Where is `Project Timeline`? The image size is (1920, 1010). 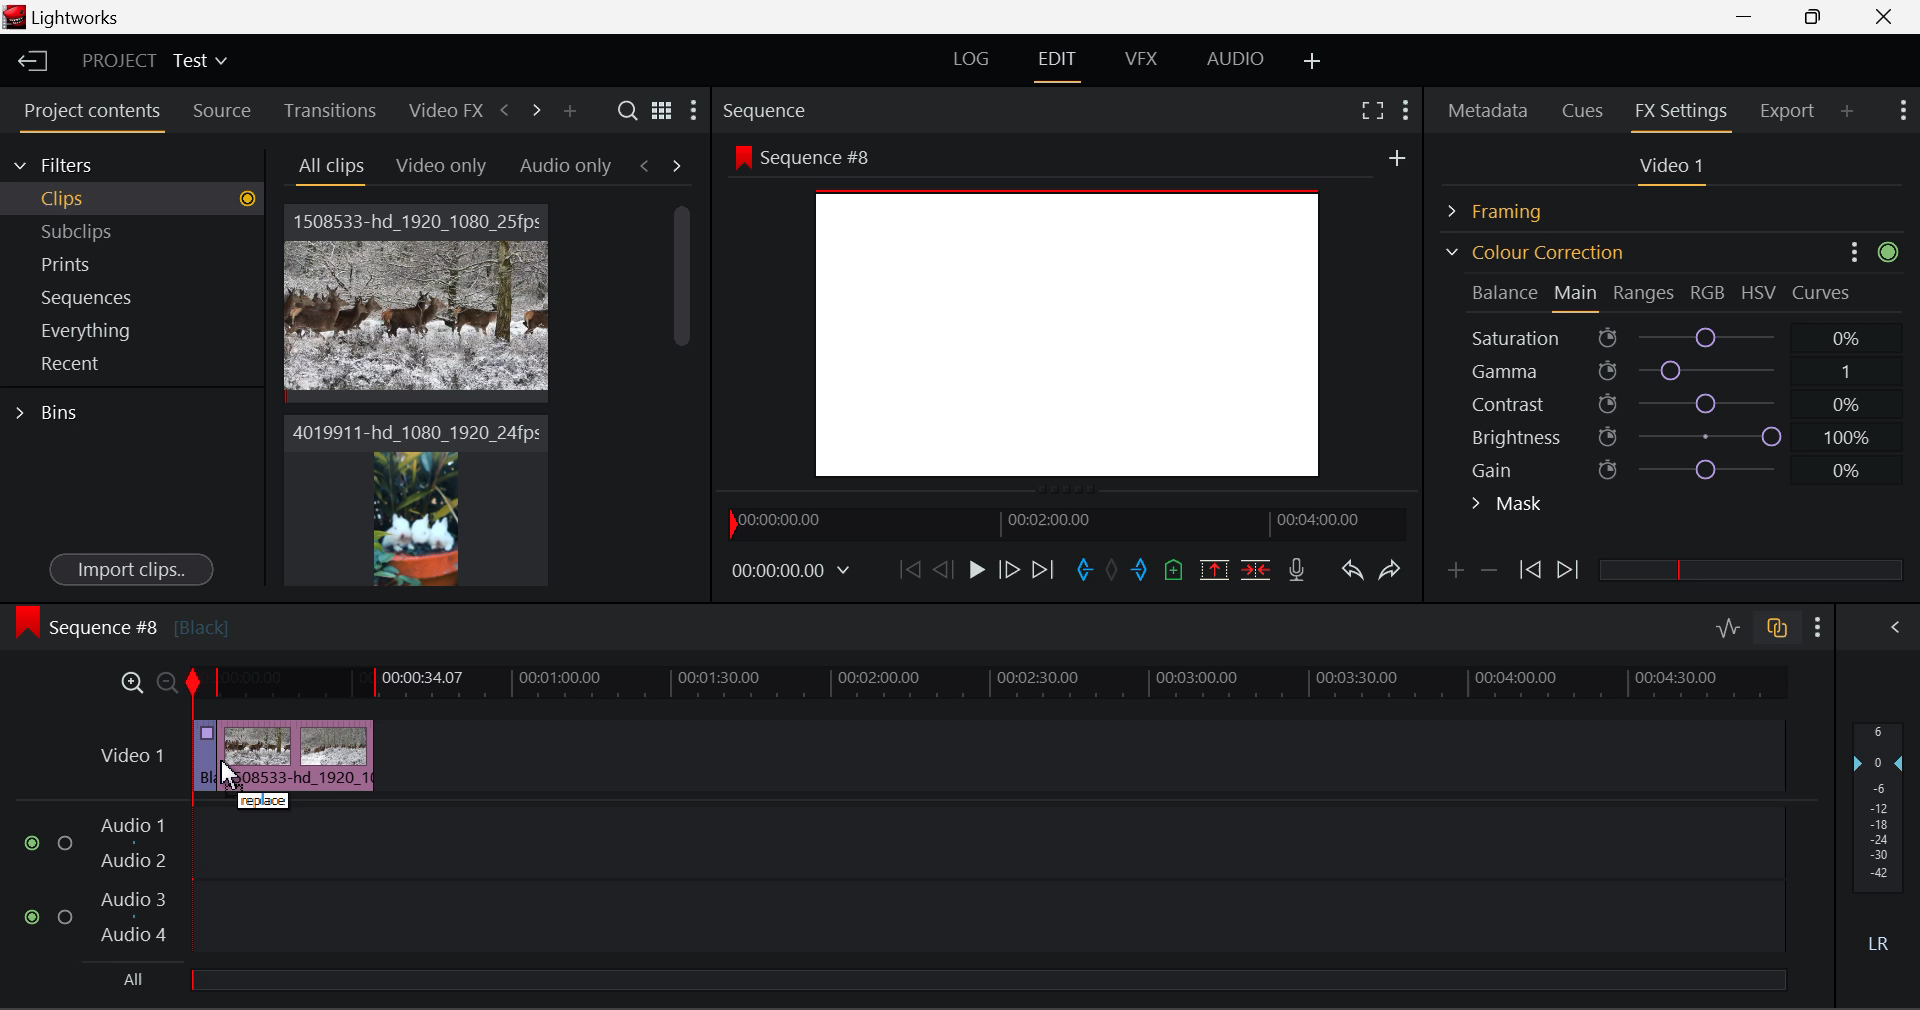
Project Timeline is located at coordinates (990, 684).